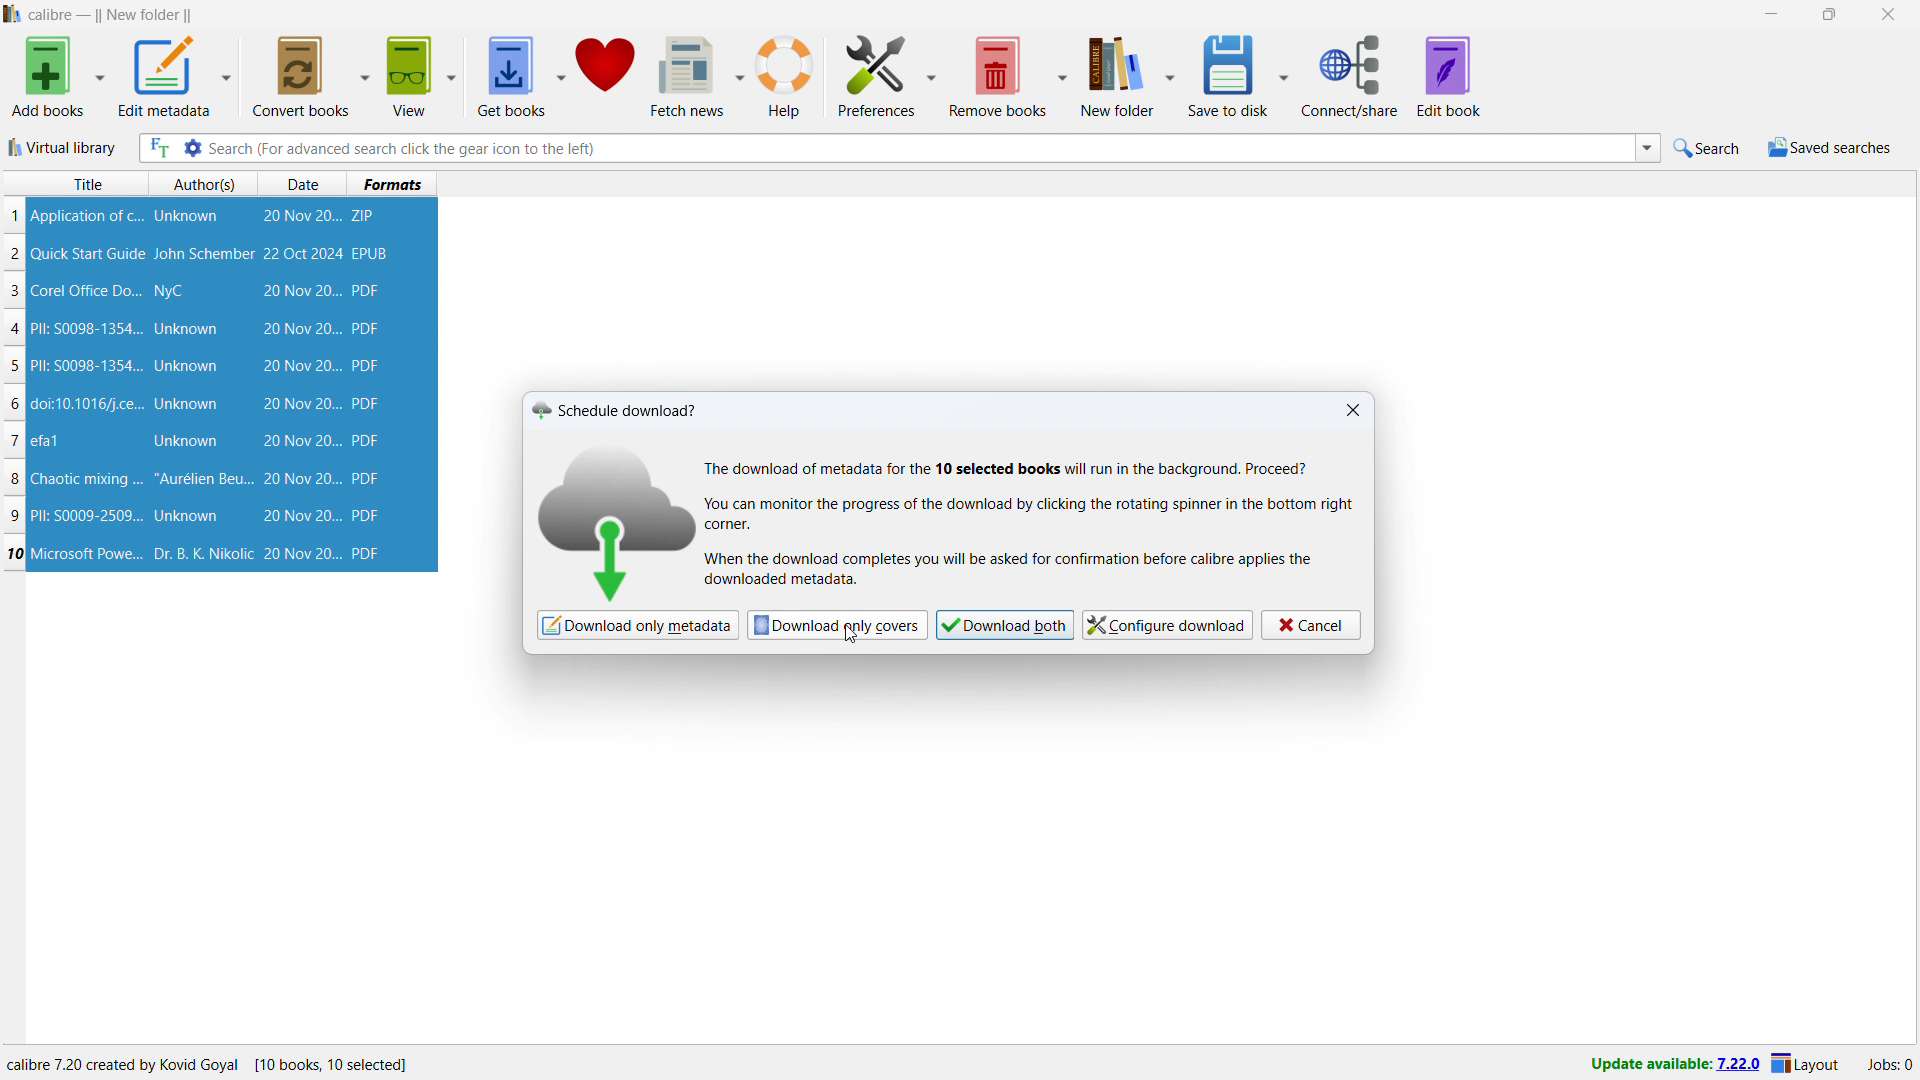 This screenshot has width=1920, height=1080. Describe the element at coordinates (1035, 515) in the screenshot. I see `You can monitor the progress of the download by clicking the rotating spinner in the bottom right corner.` at that location.